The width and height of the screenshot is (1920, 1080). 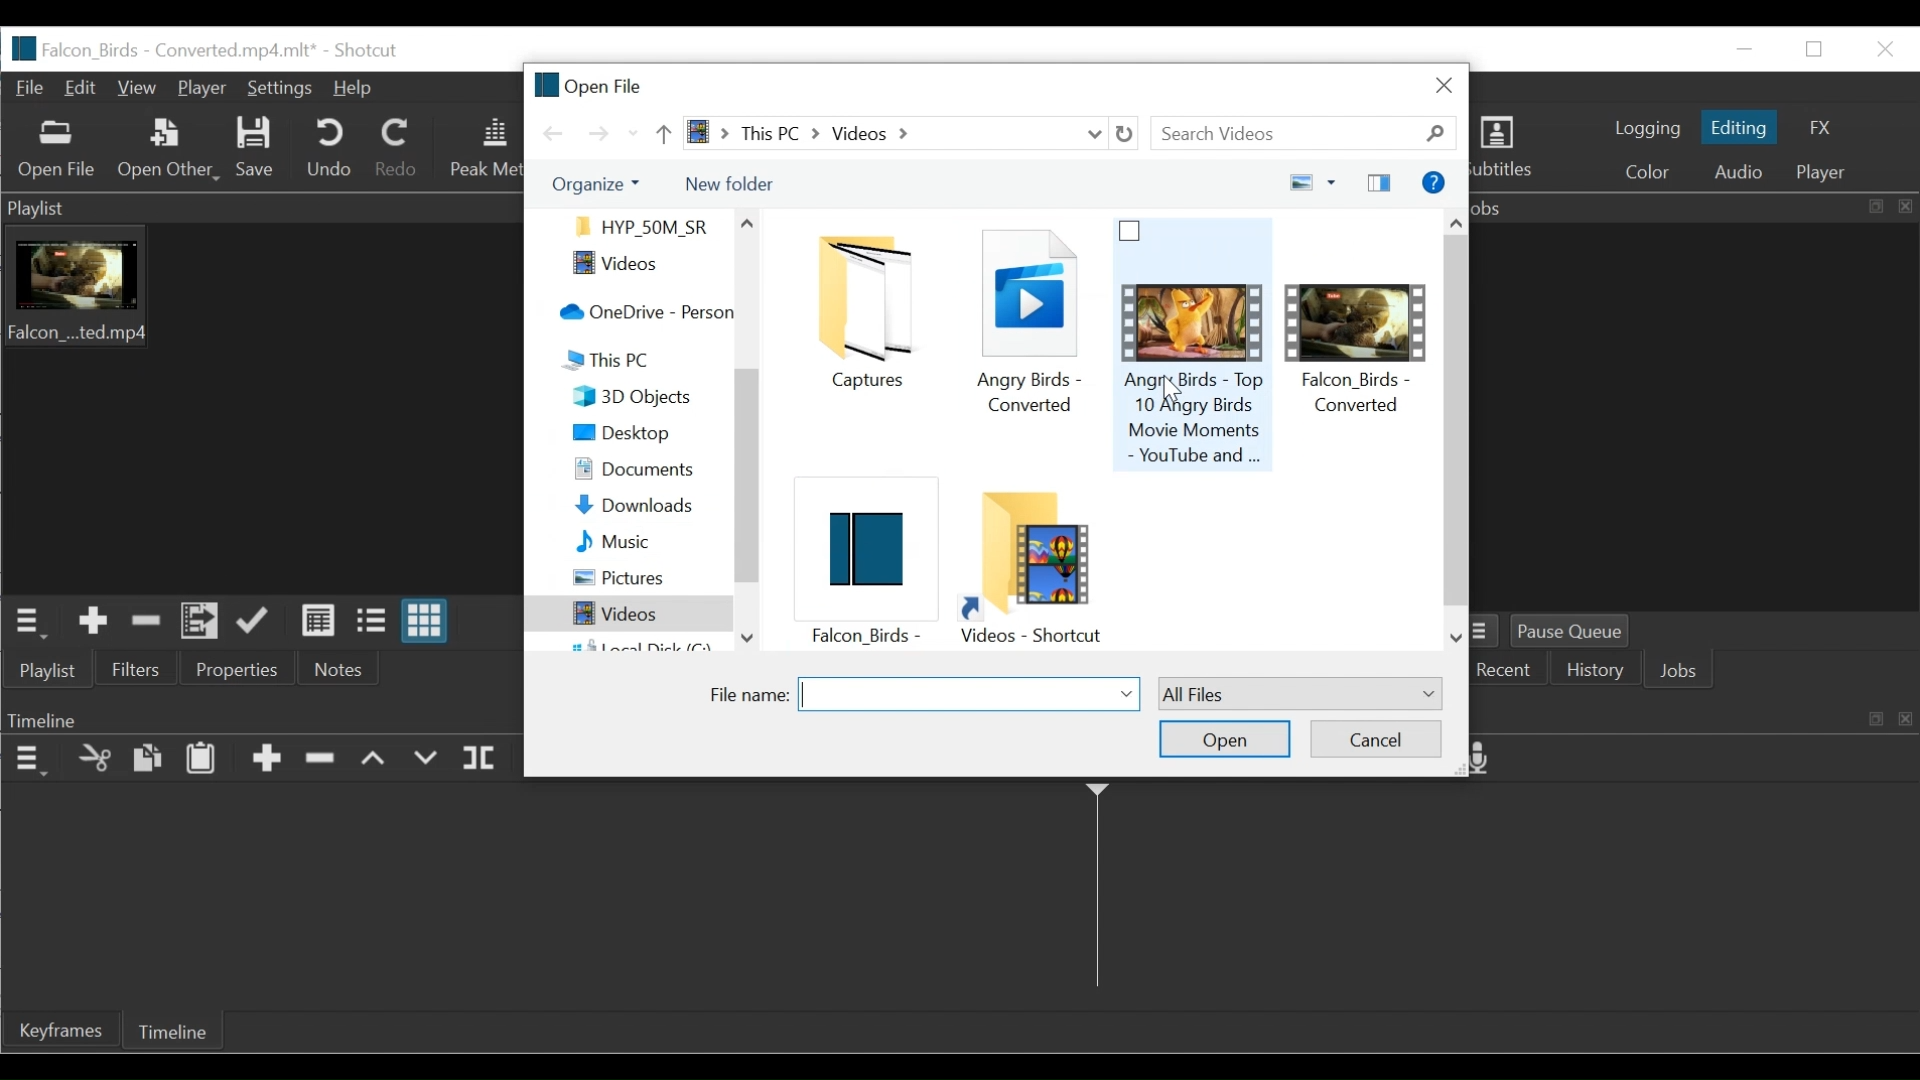 I want to click on Jobs Panel, so click(x=1694, y=208).